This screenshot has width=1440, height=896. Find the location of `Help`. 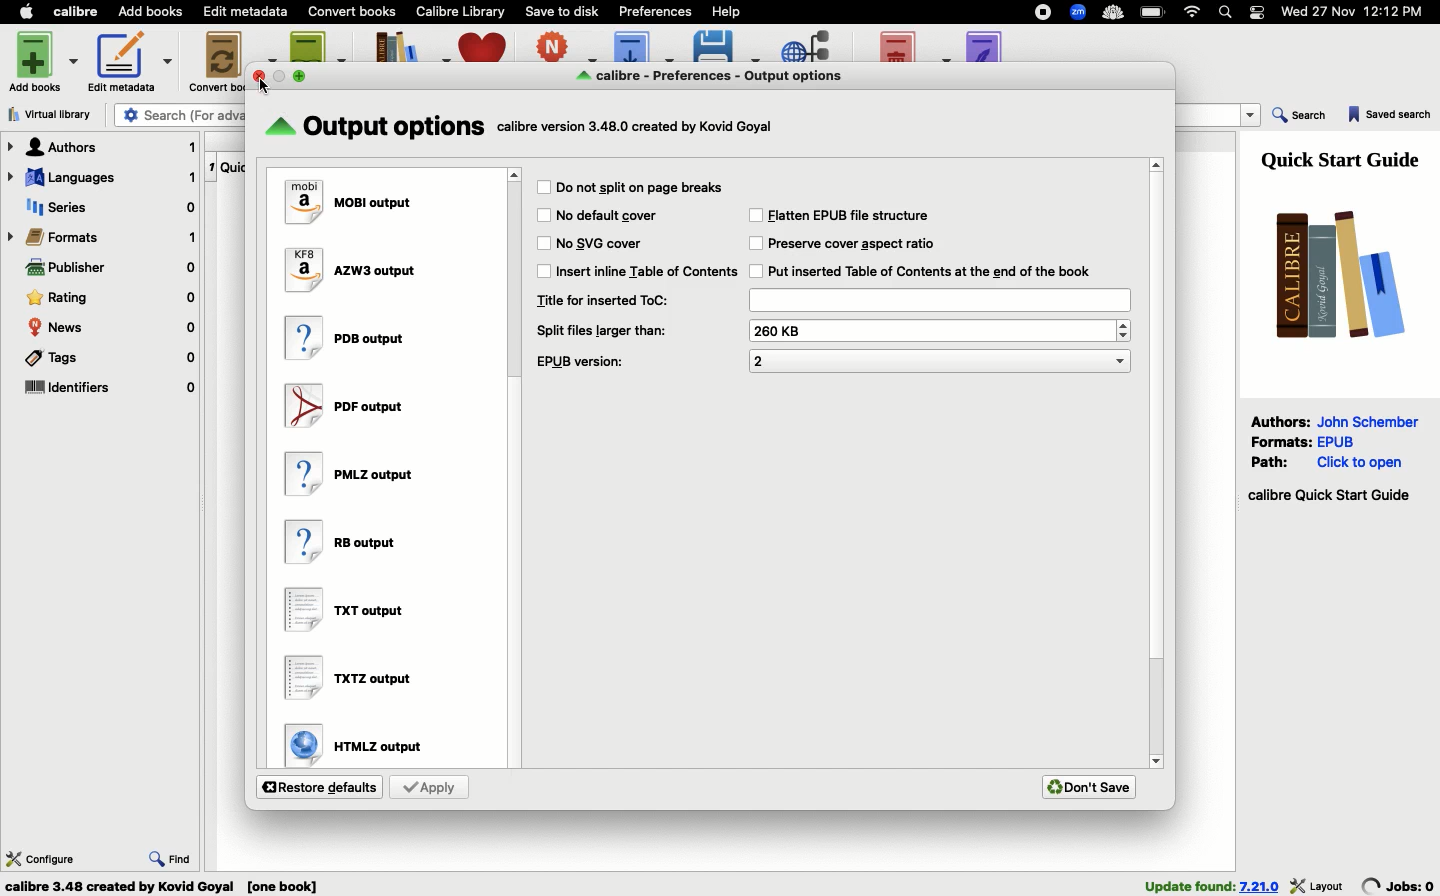

Help is located at coordinates (725, 10).